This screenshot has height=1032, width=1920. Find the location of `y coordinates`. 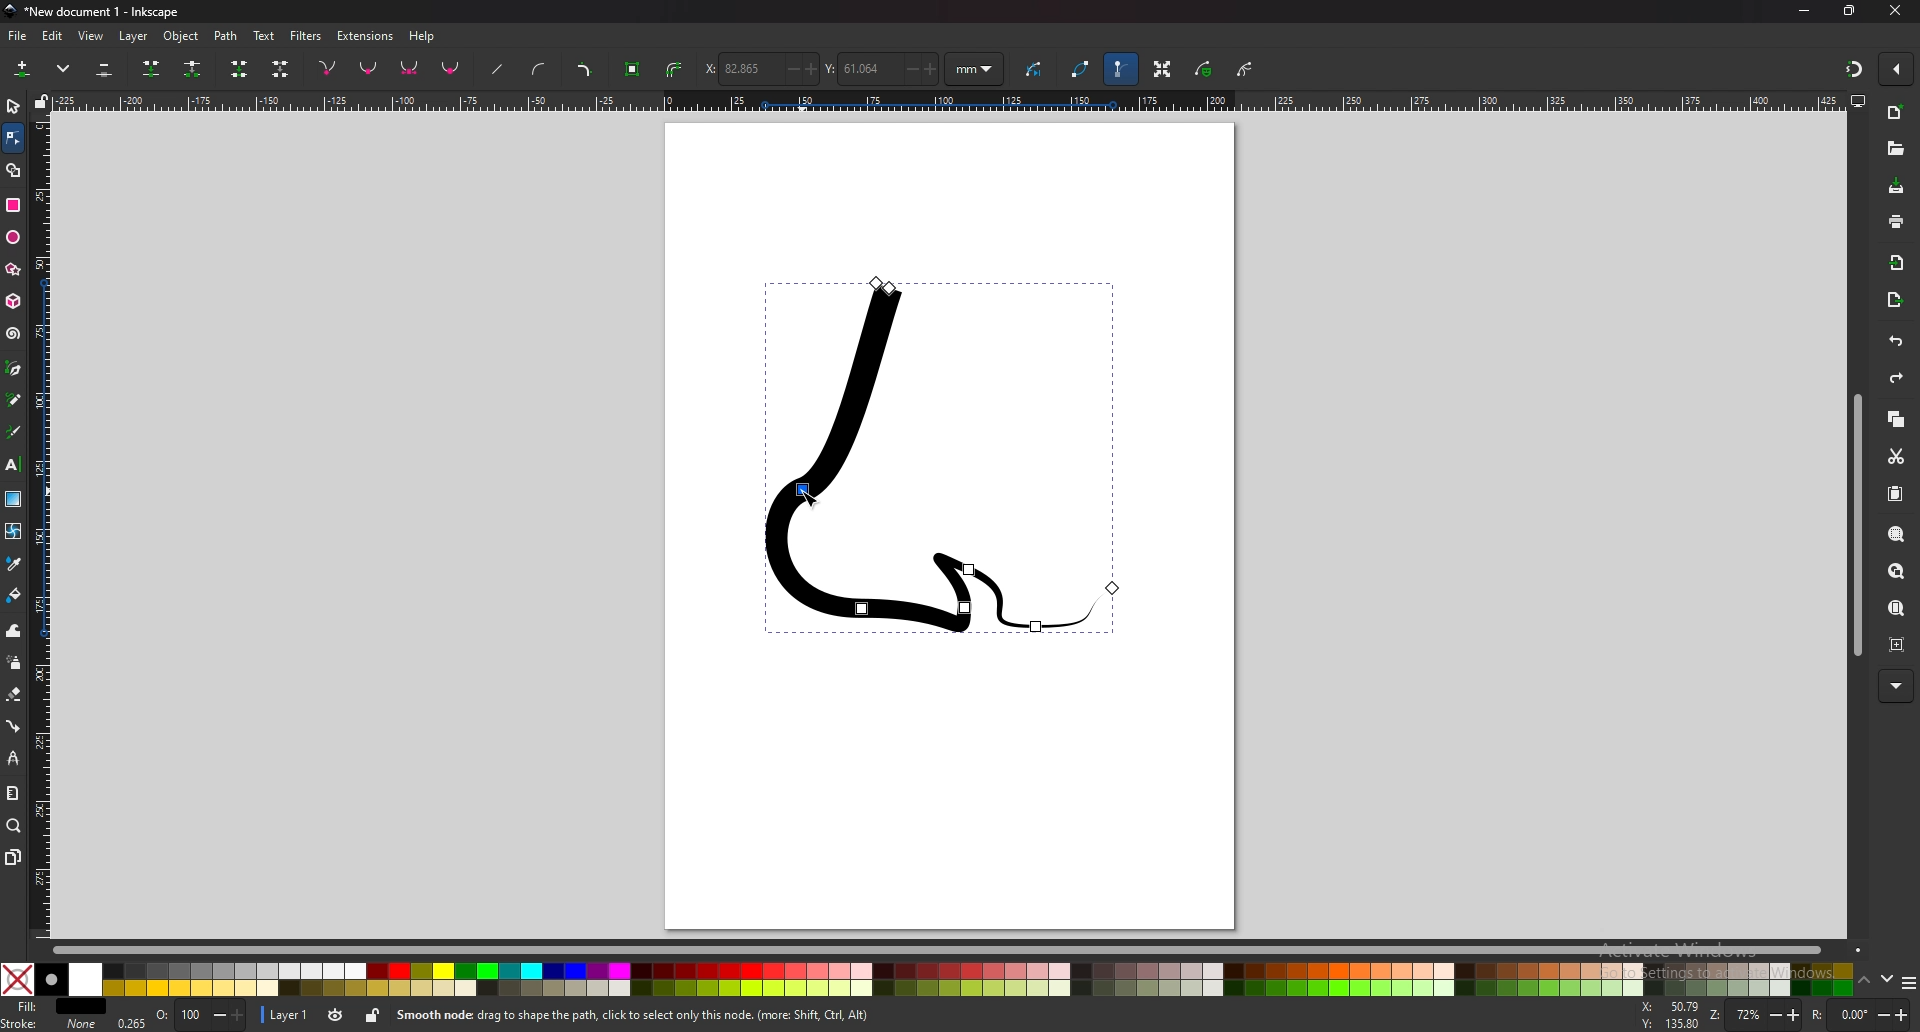

y coordinates is located at coordinates (880, 68).